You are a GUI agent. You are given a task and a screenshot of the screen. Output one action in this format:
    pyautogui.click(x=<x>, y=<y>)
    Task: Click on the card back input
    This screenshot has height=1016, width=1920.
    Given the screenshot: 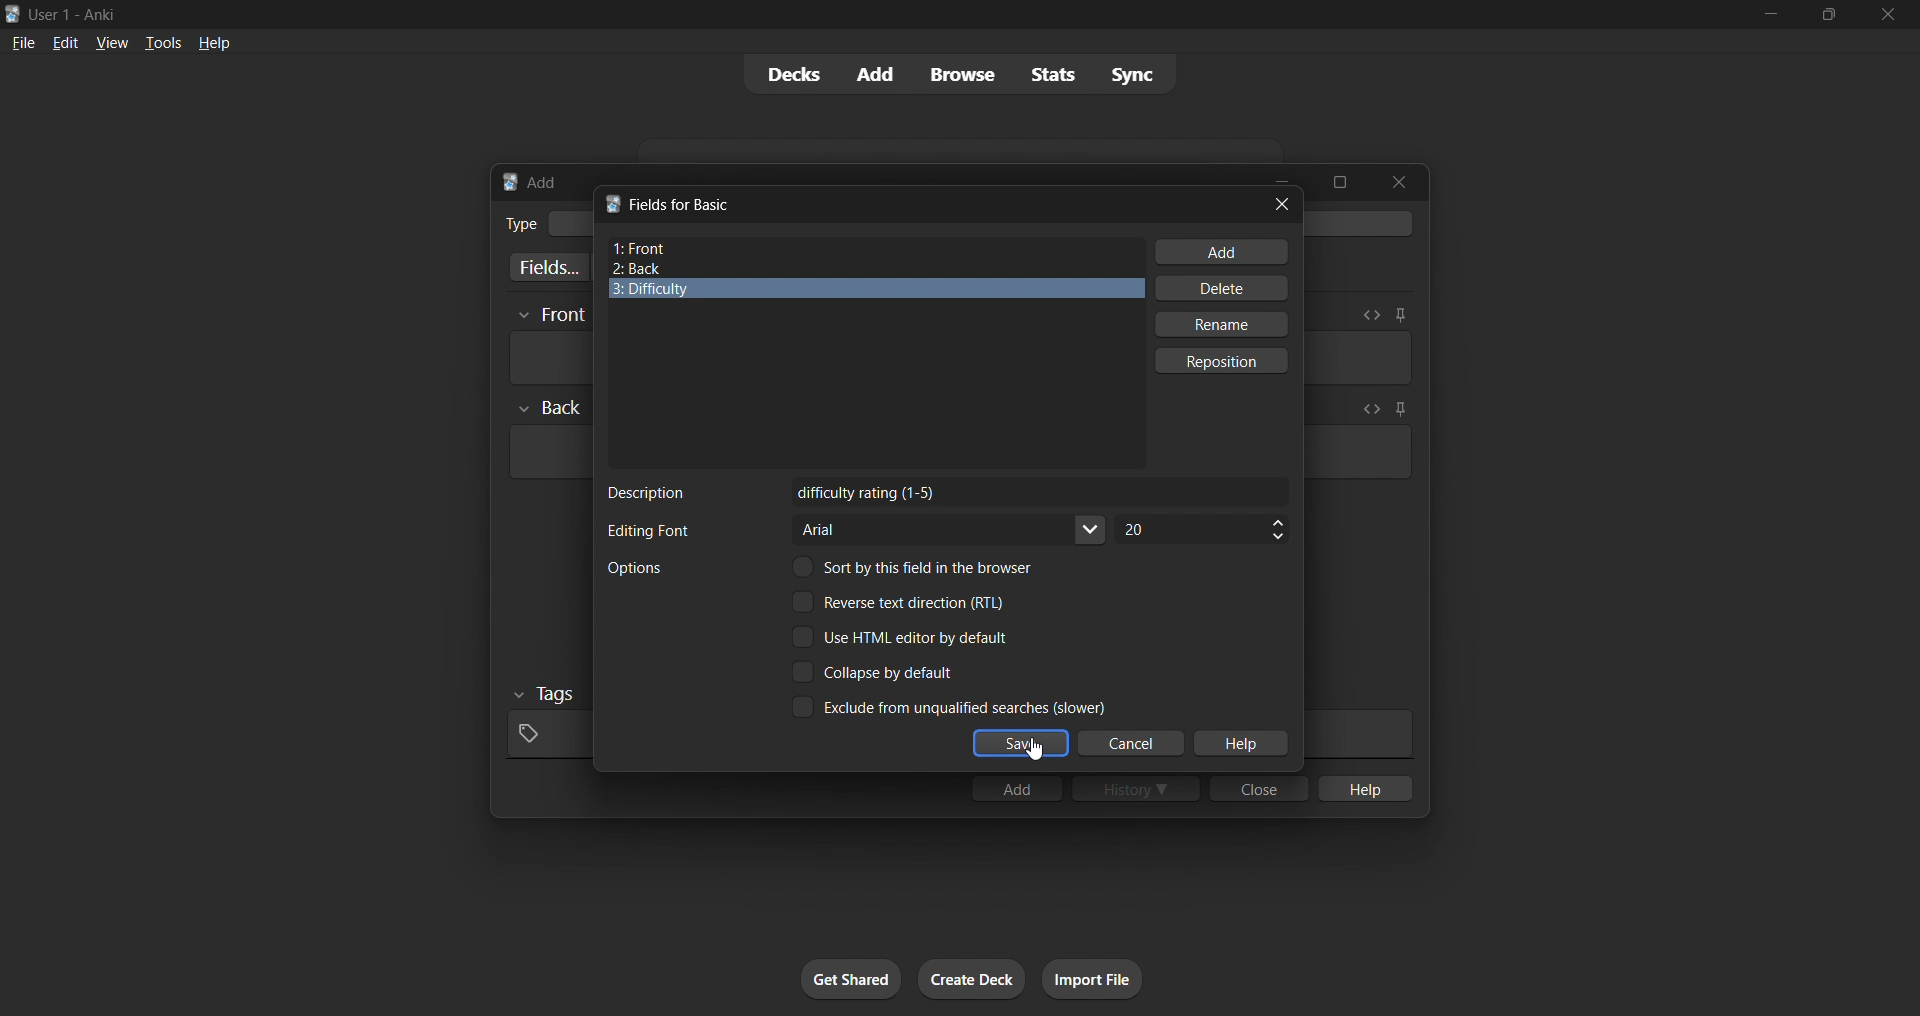 What is the action you would take?
    pyautogui.click(x=548, y=452)
    